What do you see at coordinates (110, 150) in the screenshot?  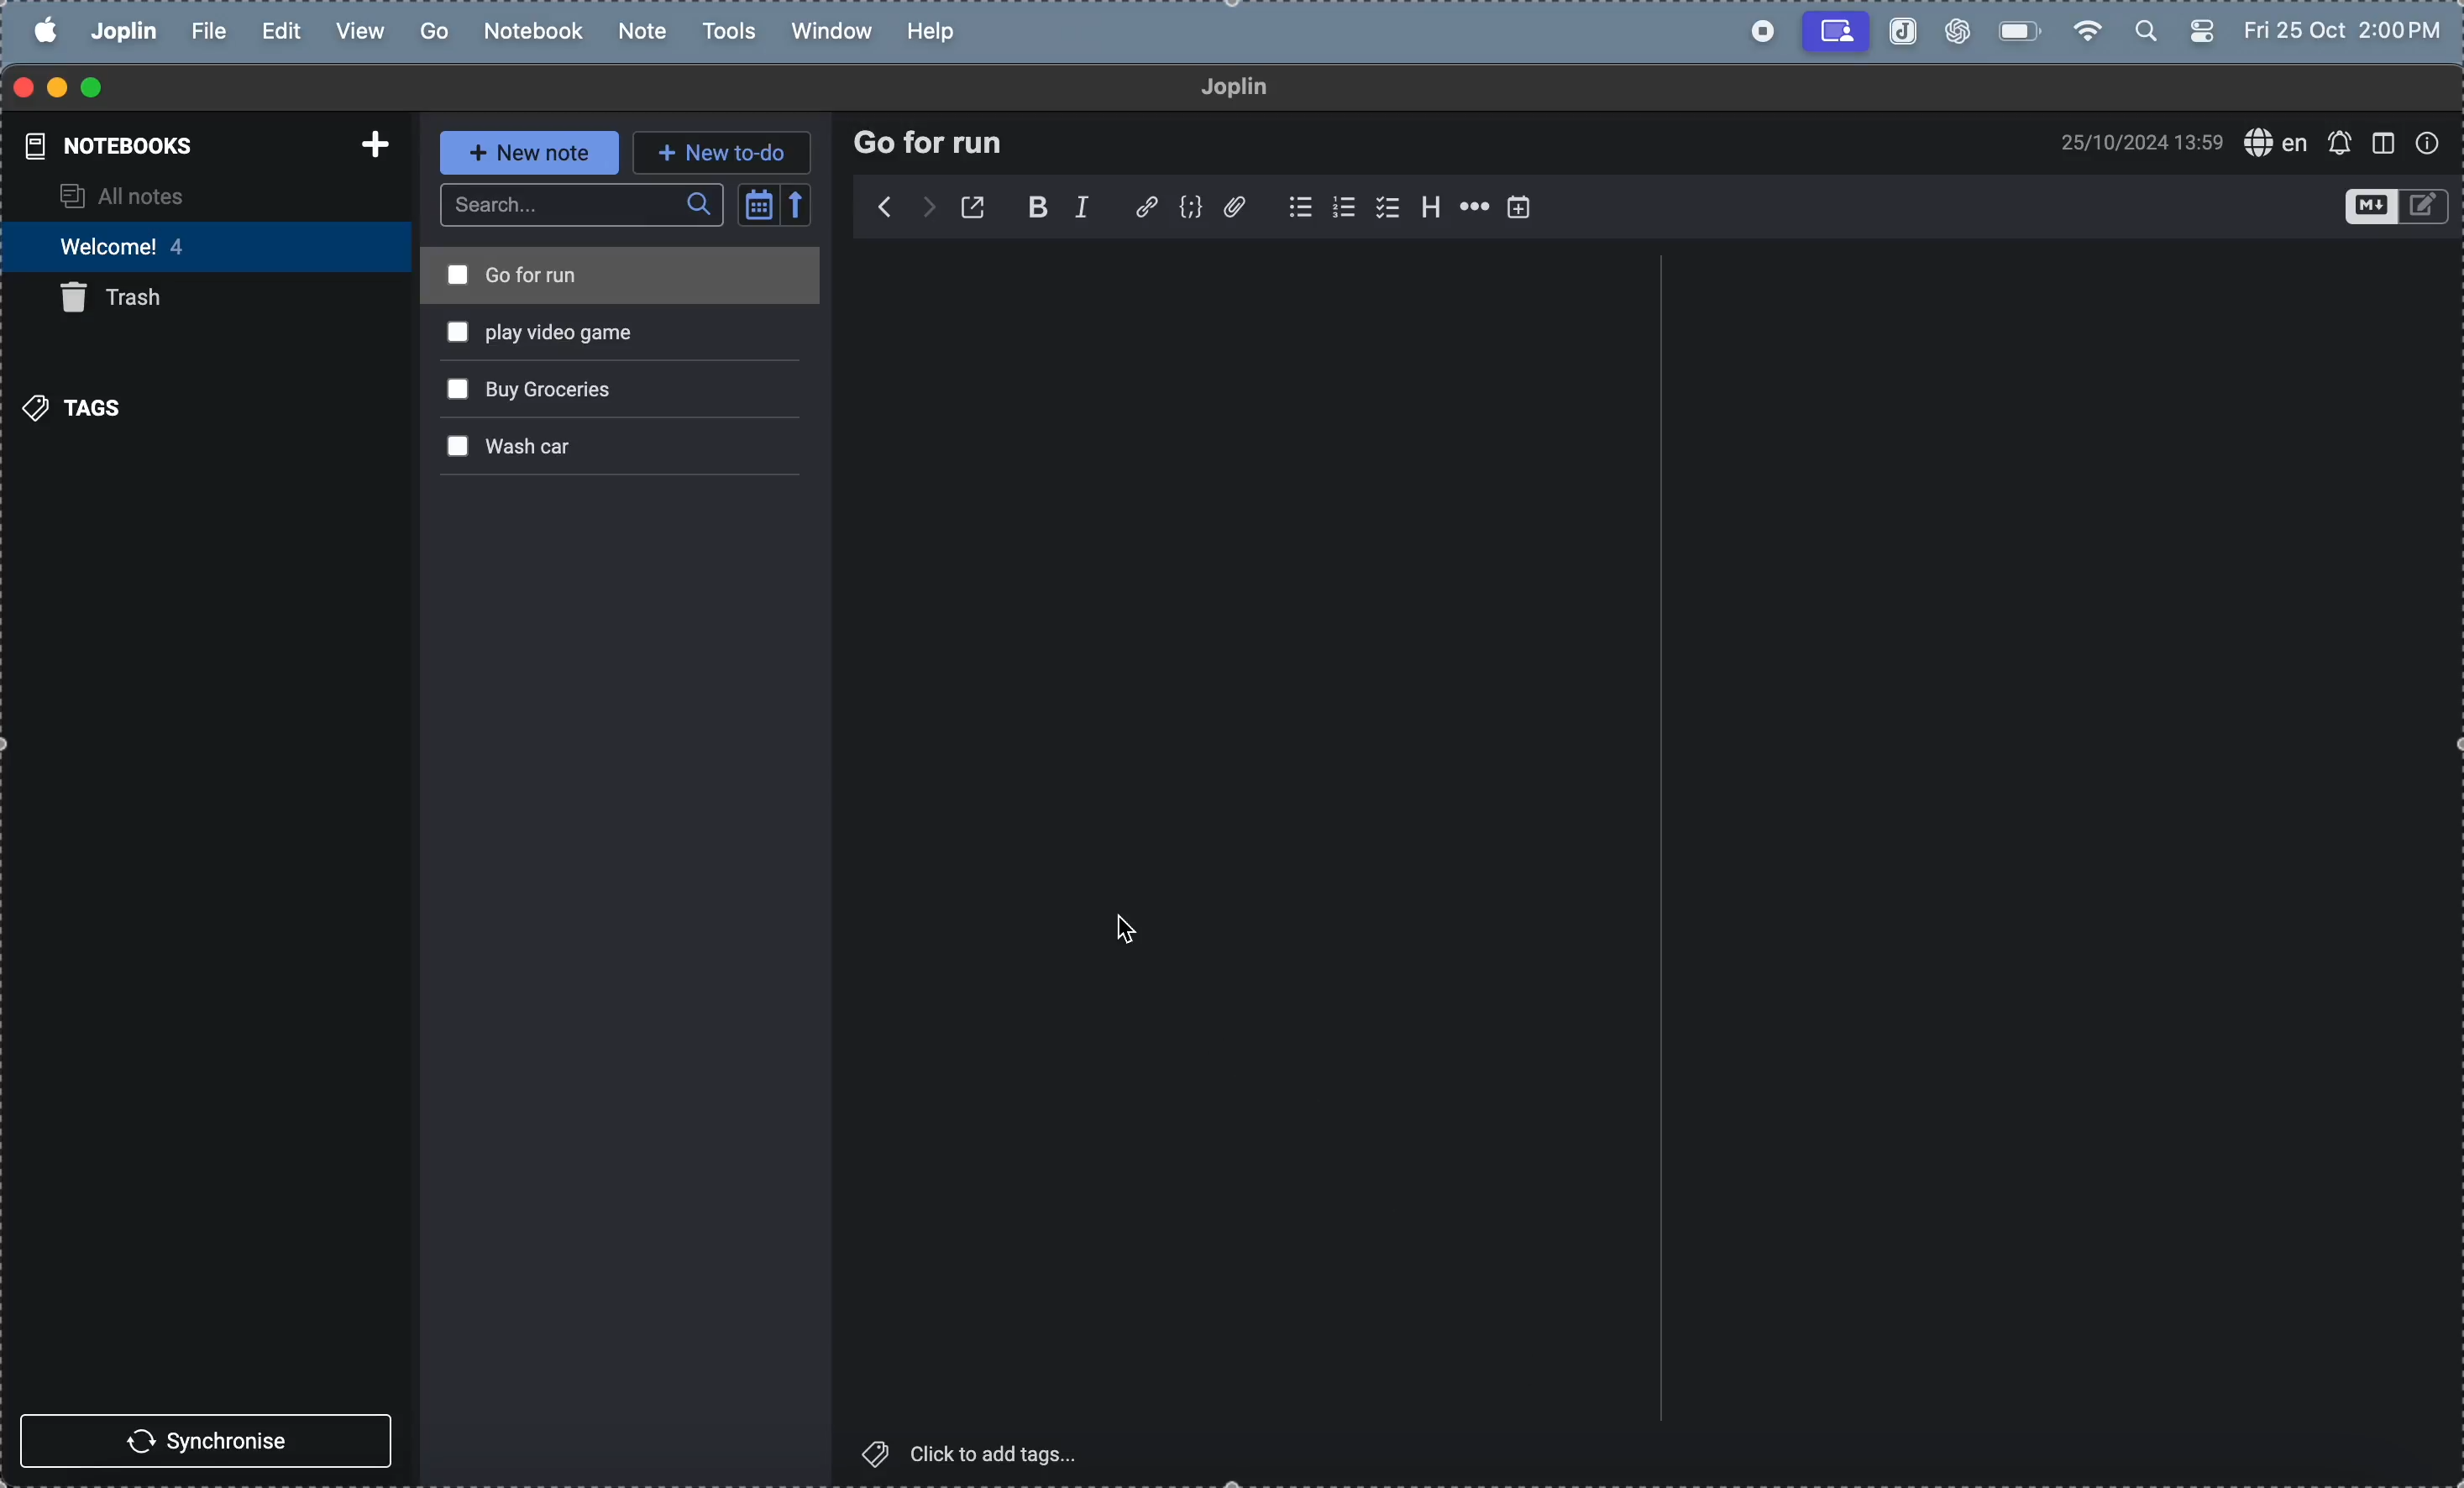 I see `notebooks` at bounding box center [110, 150].